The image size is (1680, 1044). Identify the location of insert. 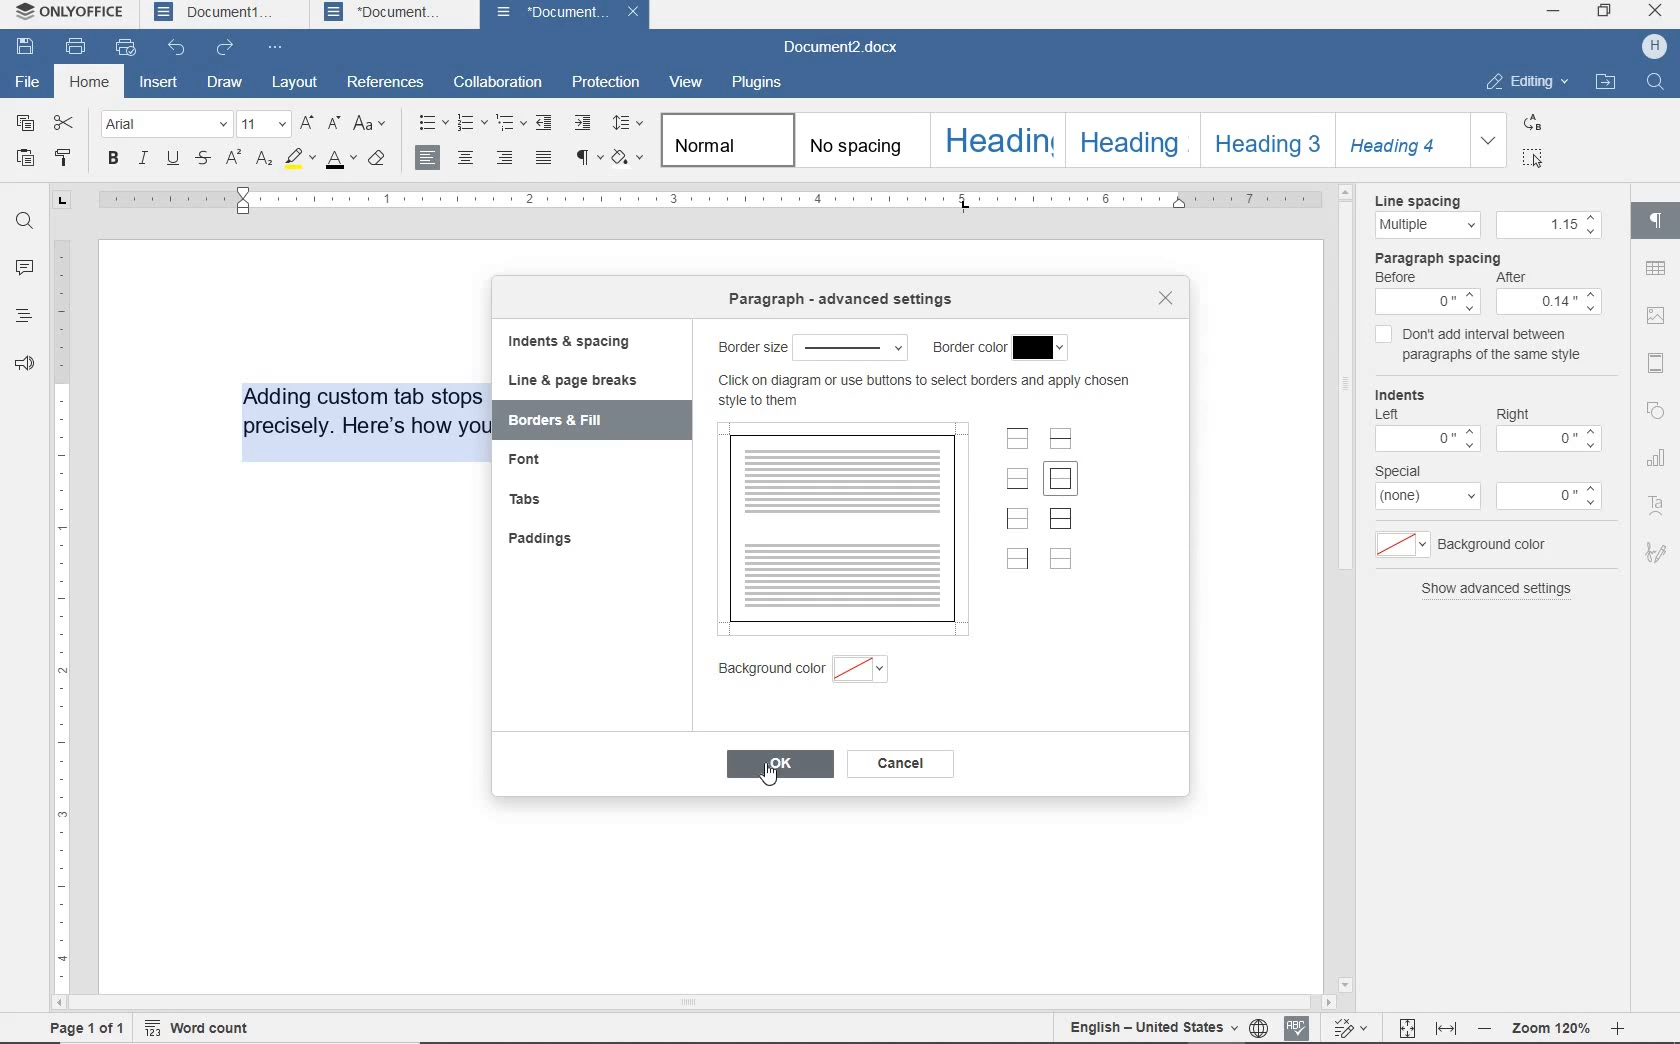
(158, 84).